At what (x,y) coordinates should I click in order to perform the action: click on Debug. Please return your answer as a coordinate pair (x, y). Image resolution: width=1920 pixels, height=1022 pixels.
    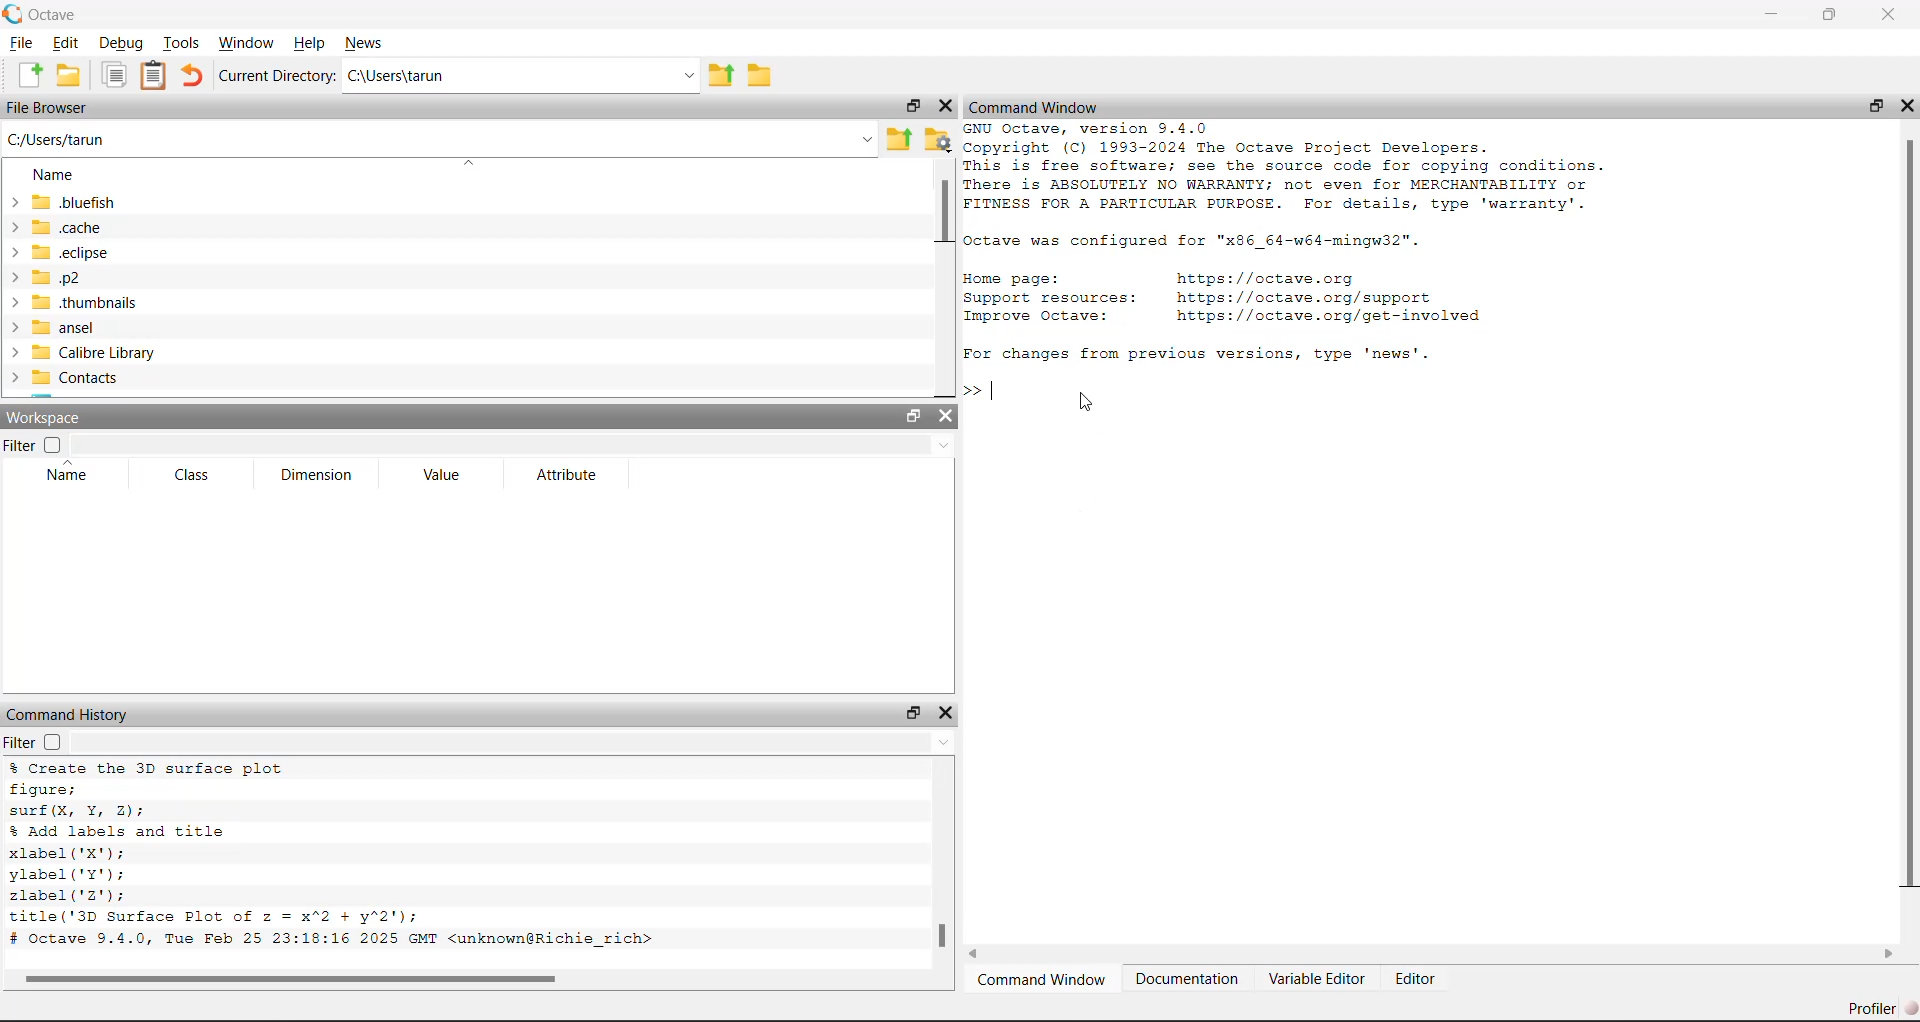
    Looking at the image, I should click on (121, 42).